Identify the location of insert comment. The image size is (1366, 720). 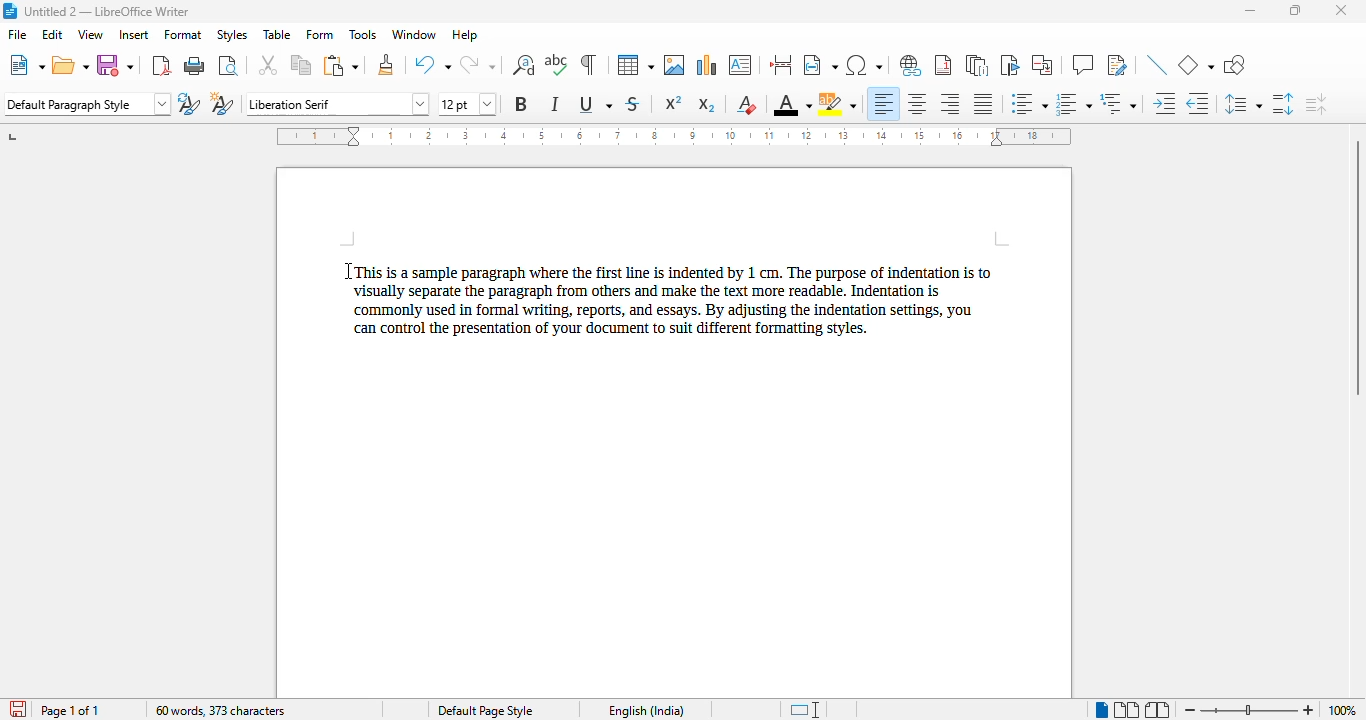
(1083, 64).